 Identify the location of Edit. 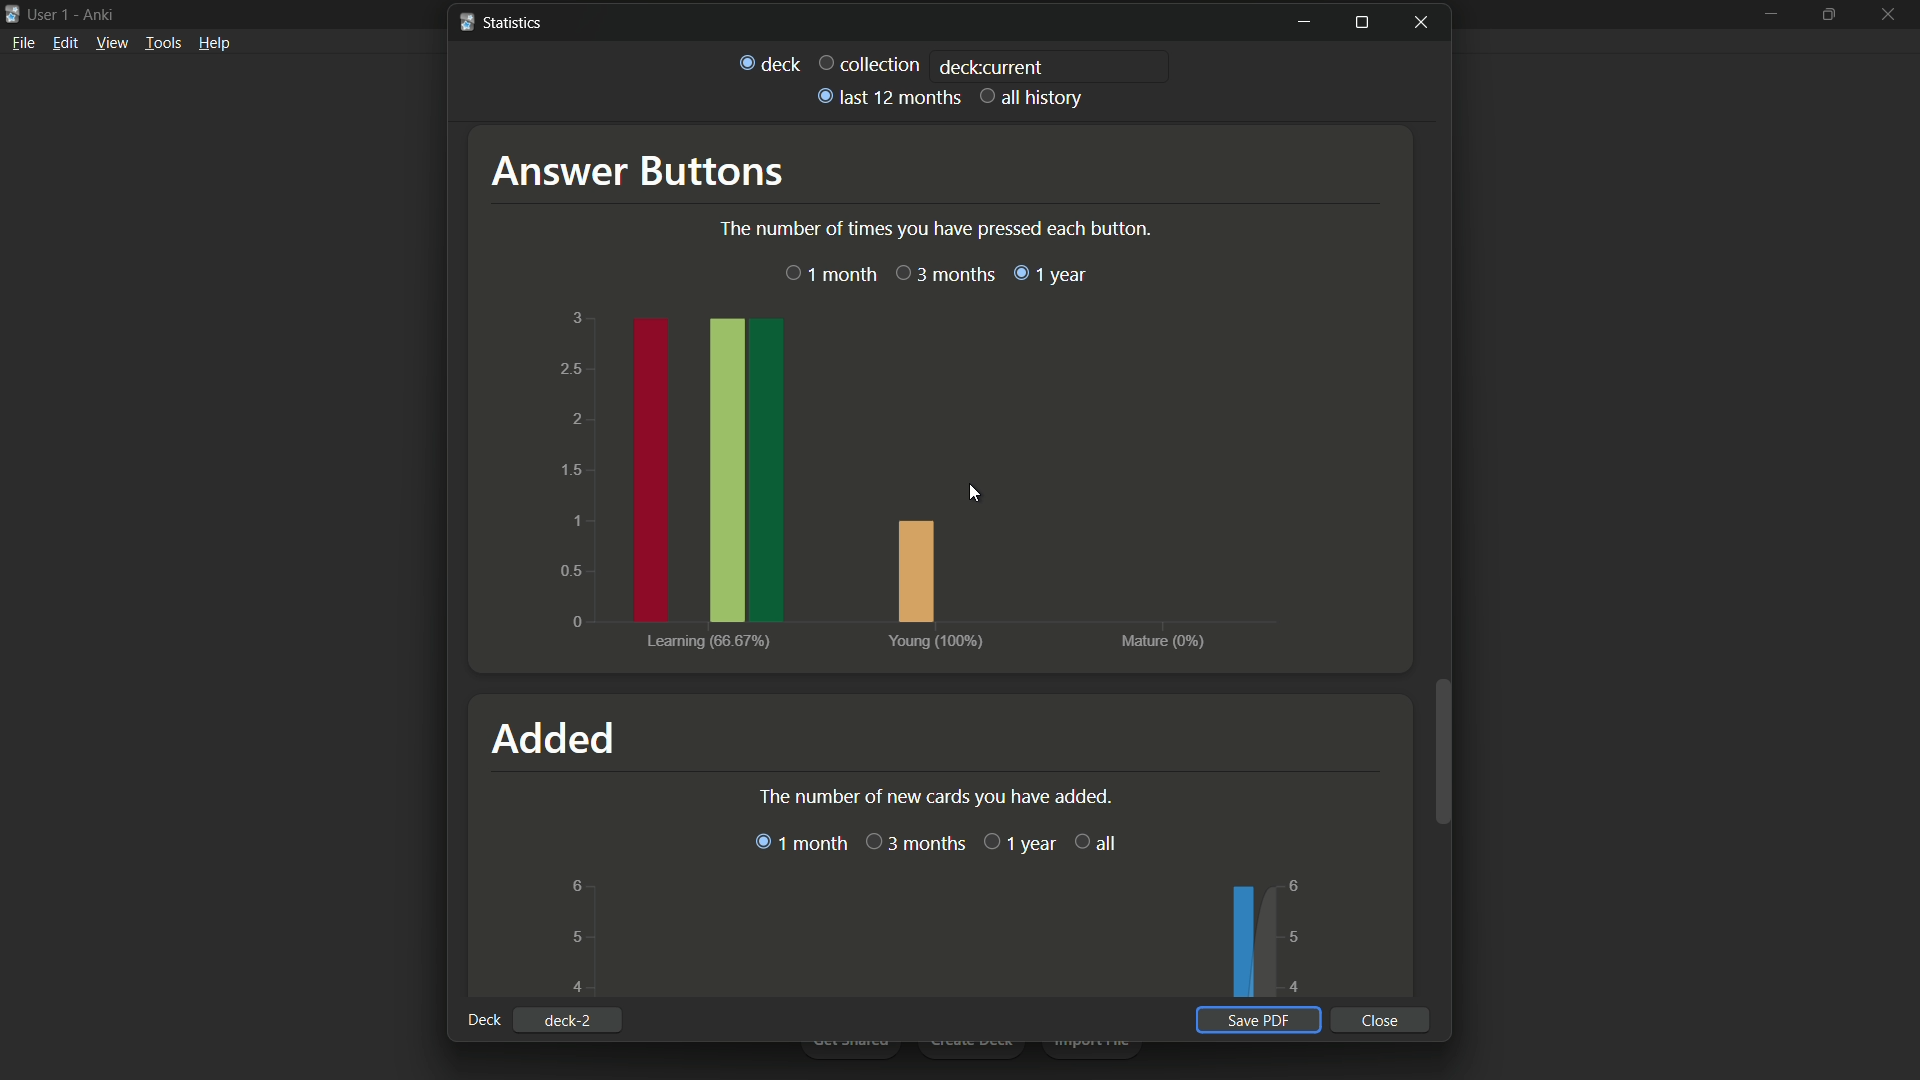
(65, 46).